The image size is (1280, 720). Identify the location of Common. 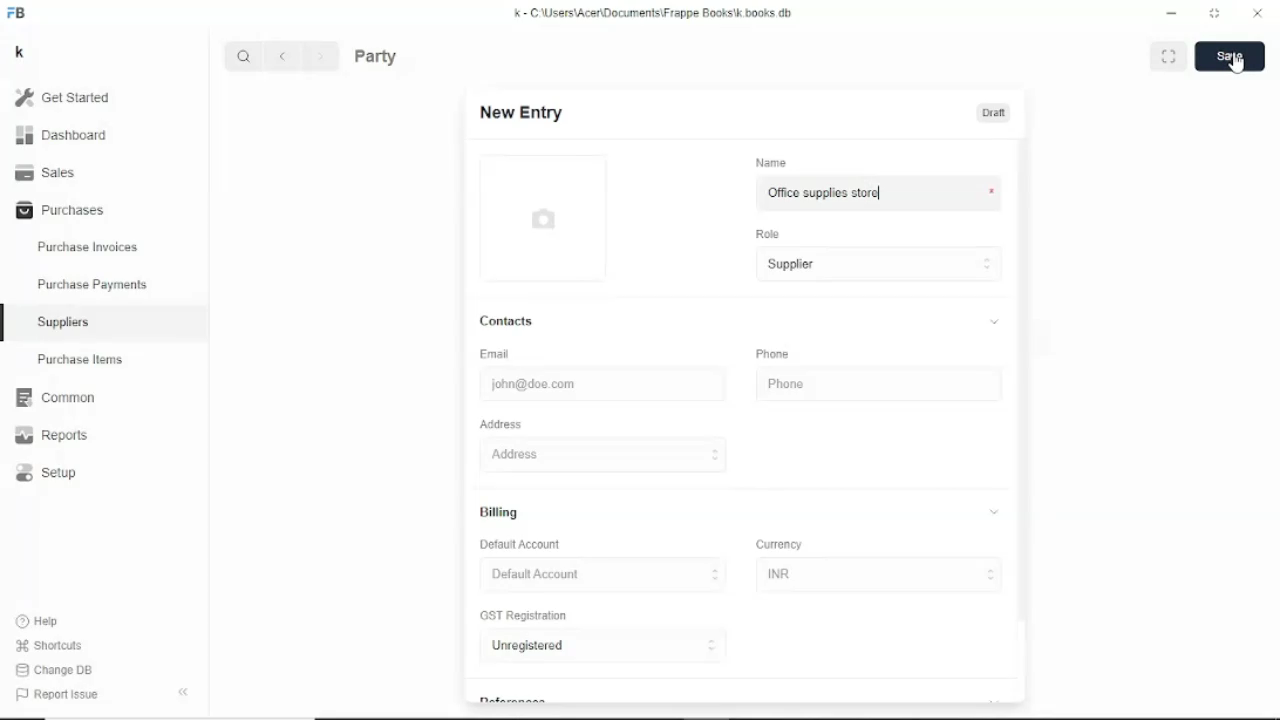
(55, 398).